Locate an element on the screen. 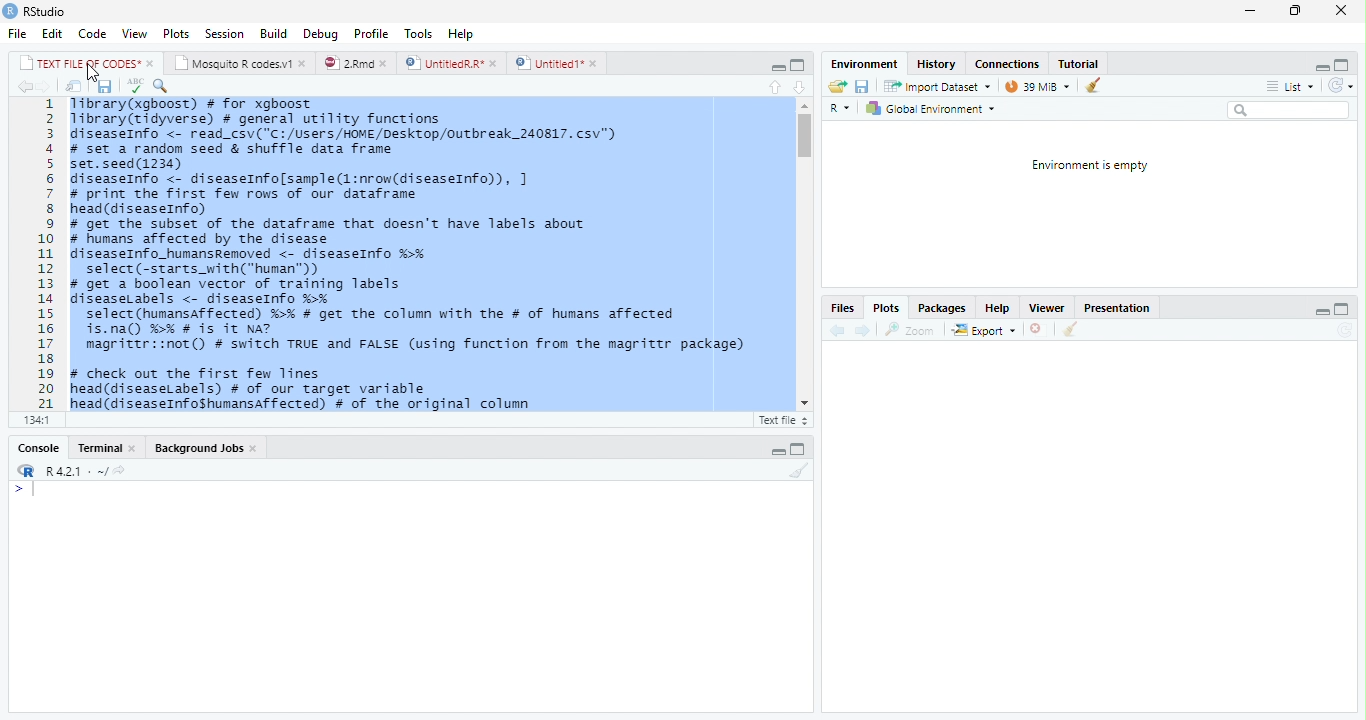  Plots is located at coordinates (174, 33).